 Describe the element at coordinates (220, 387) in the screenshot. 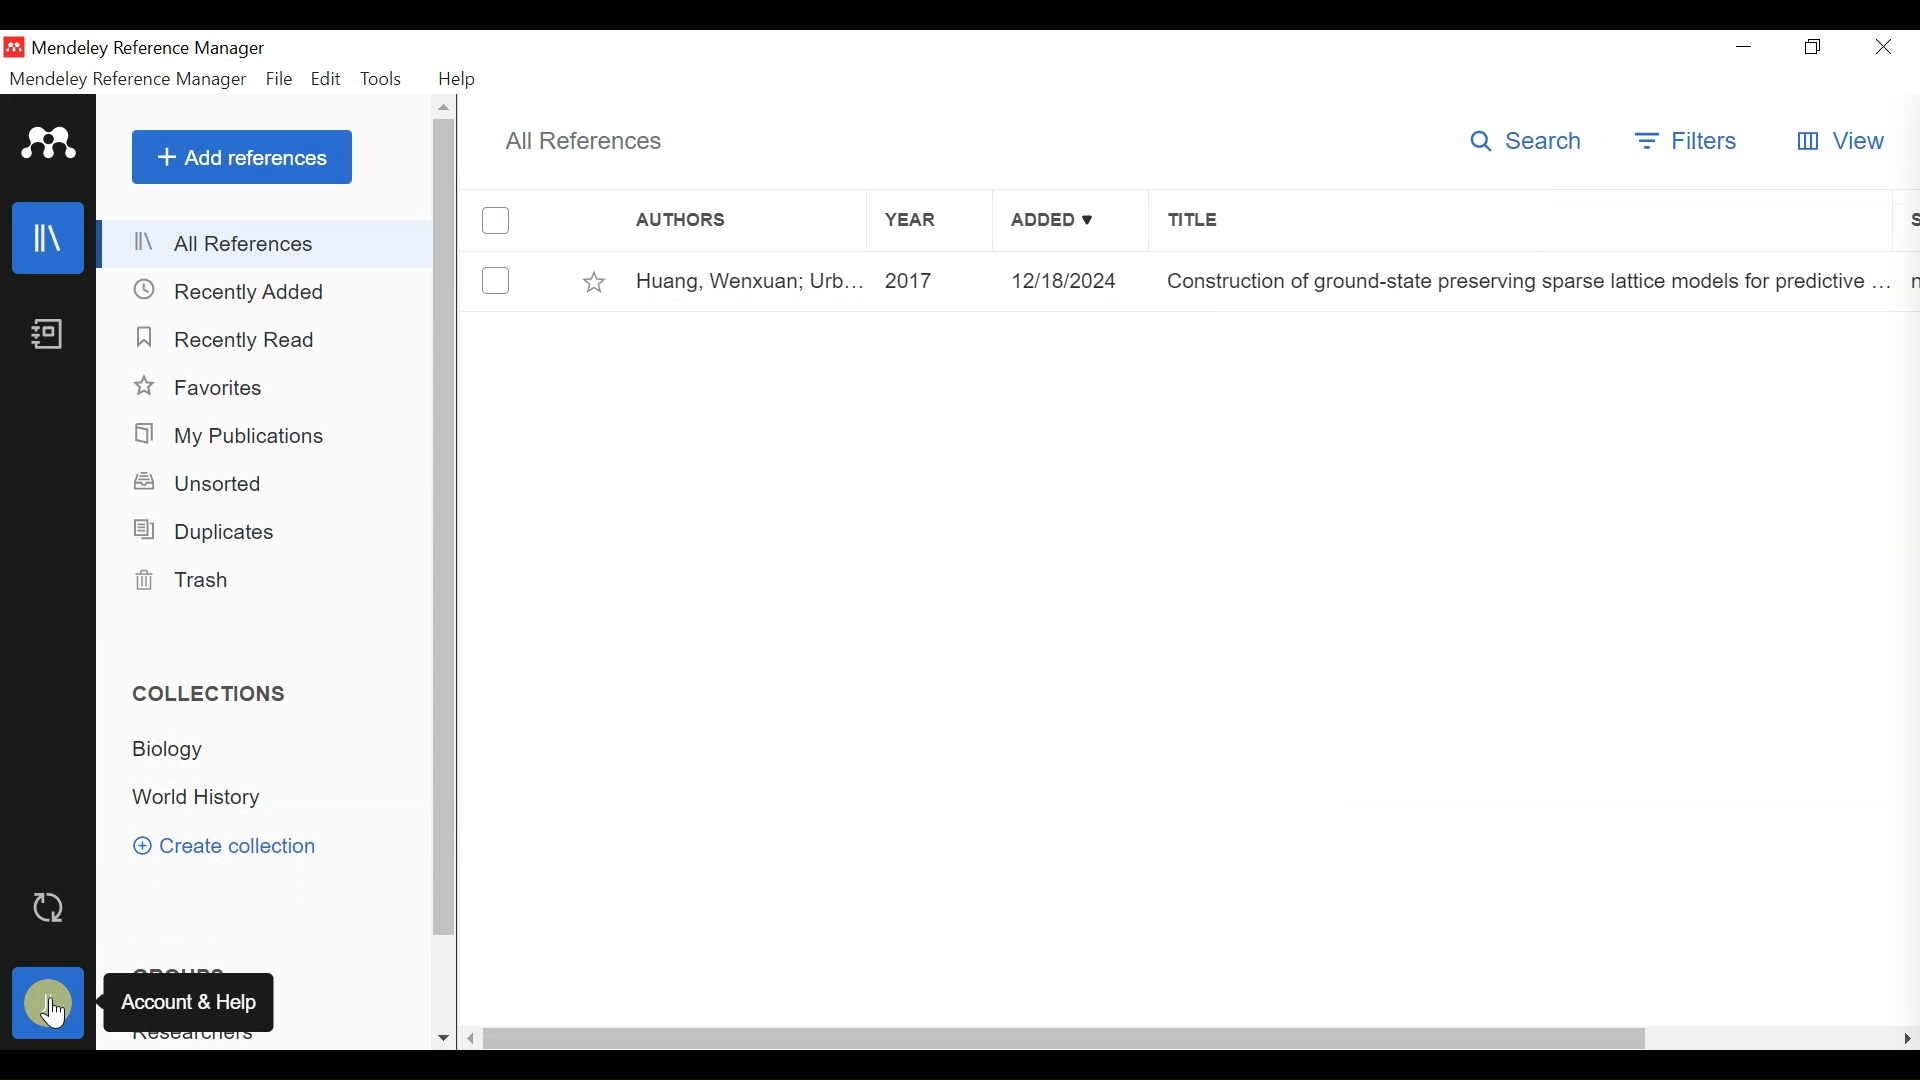

I see `Favorites` at that location.